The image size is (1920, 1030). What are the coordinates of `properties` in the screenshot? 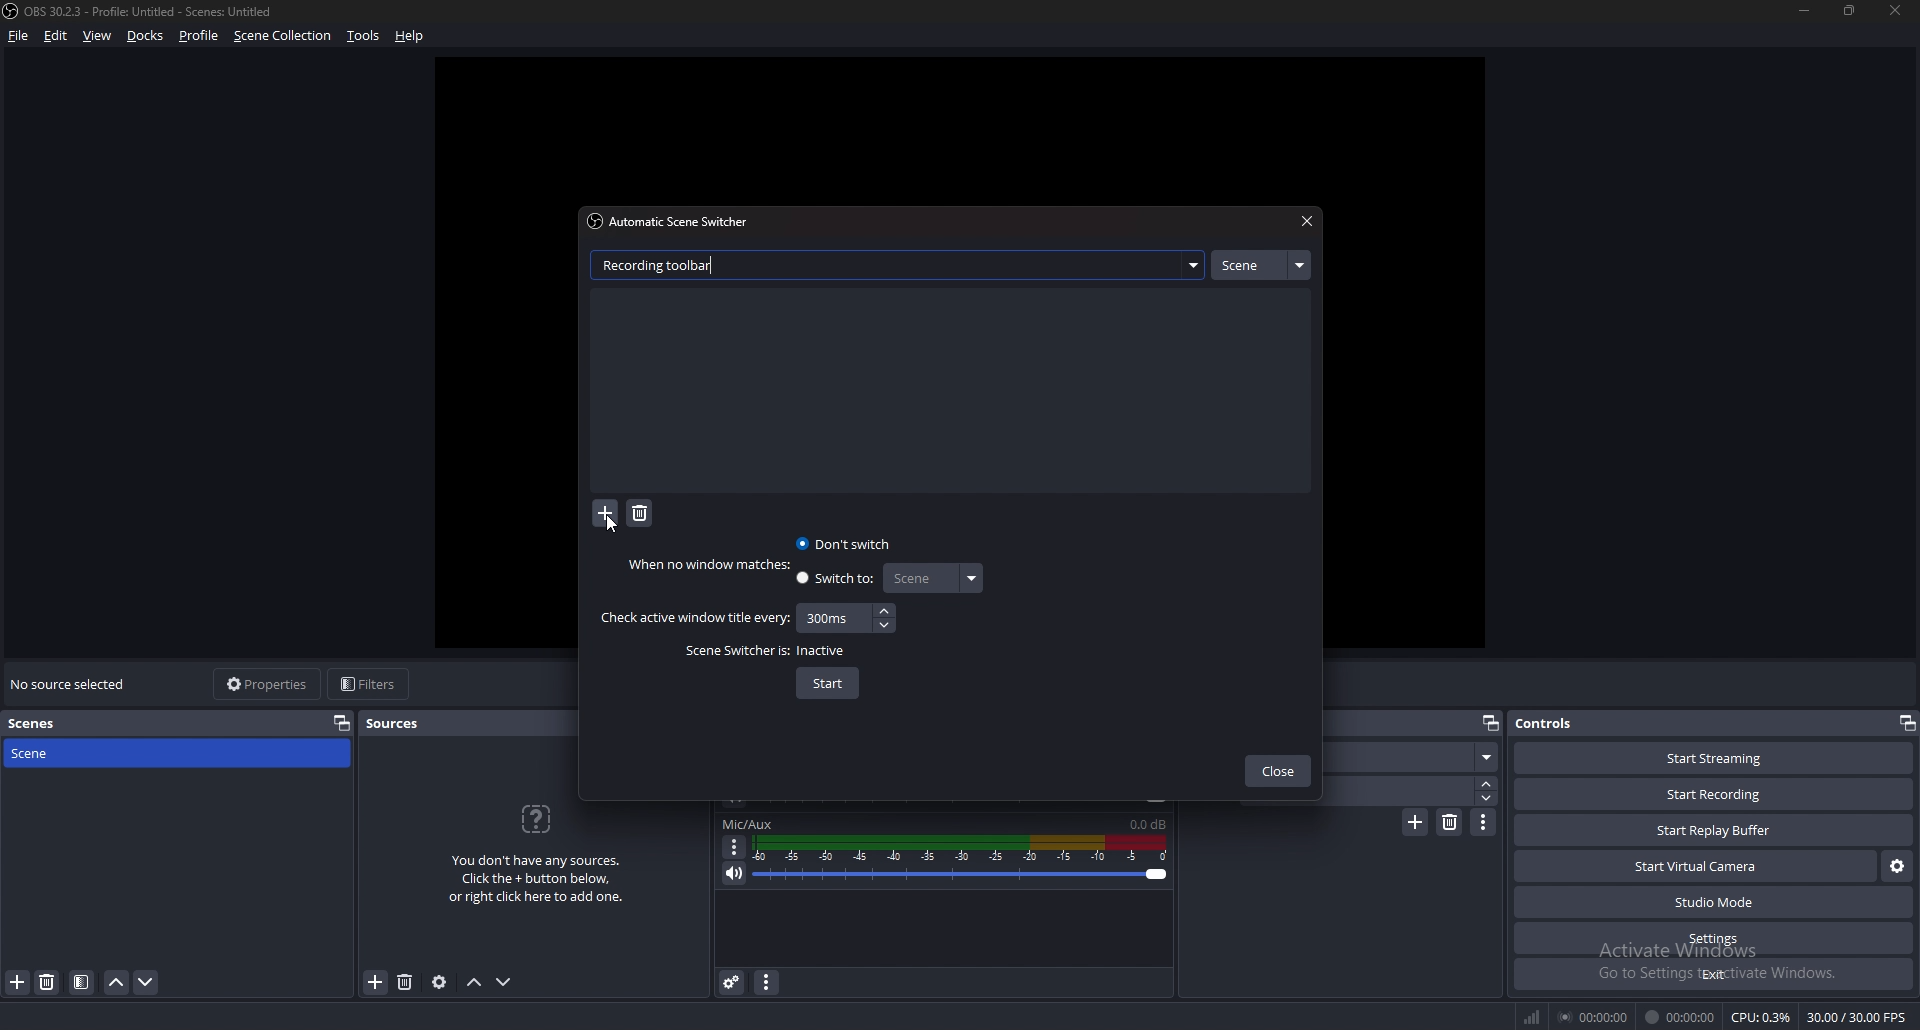 It's located at (269, 684).